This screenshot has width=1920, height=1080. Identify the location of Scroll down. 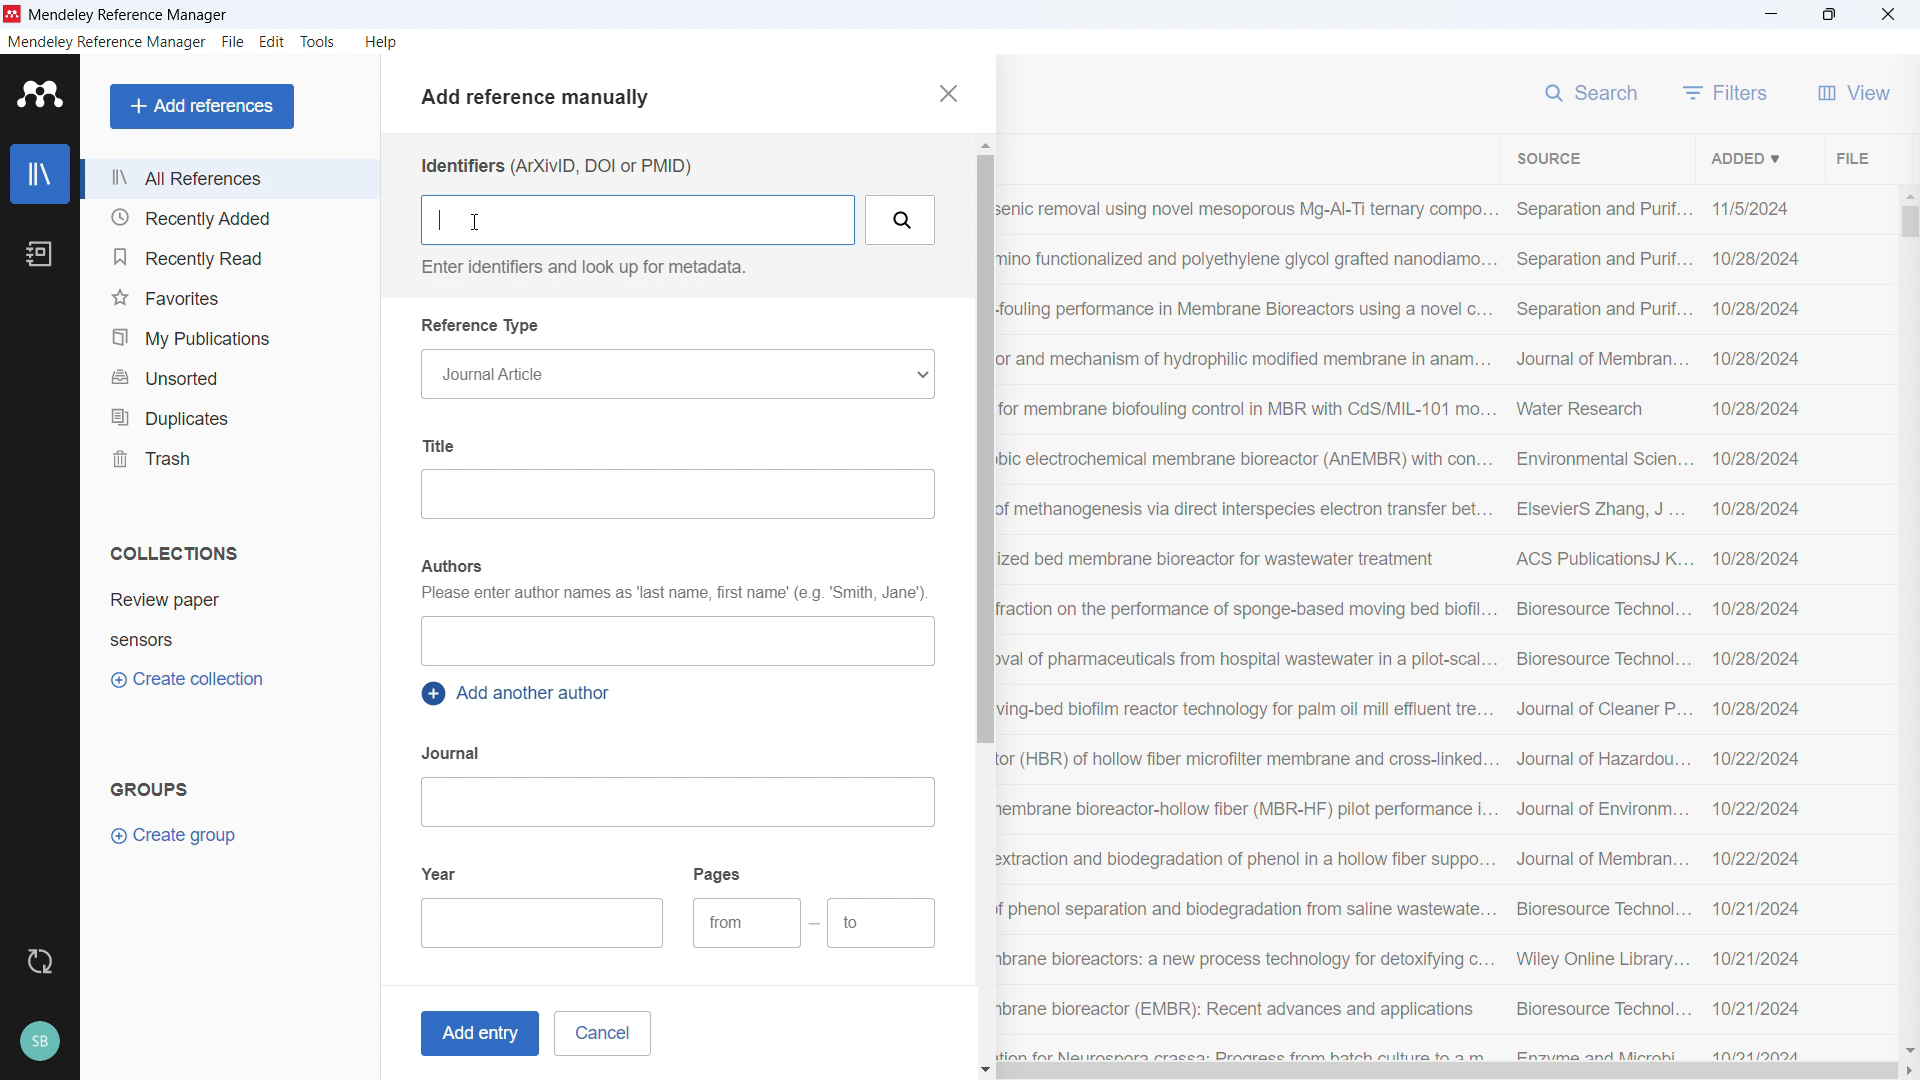
(986, 1071).